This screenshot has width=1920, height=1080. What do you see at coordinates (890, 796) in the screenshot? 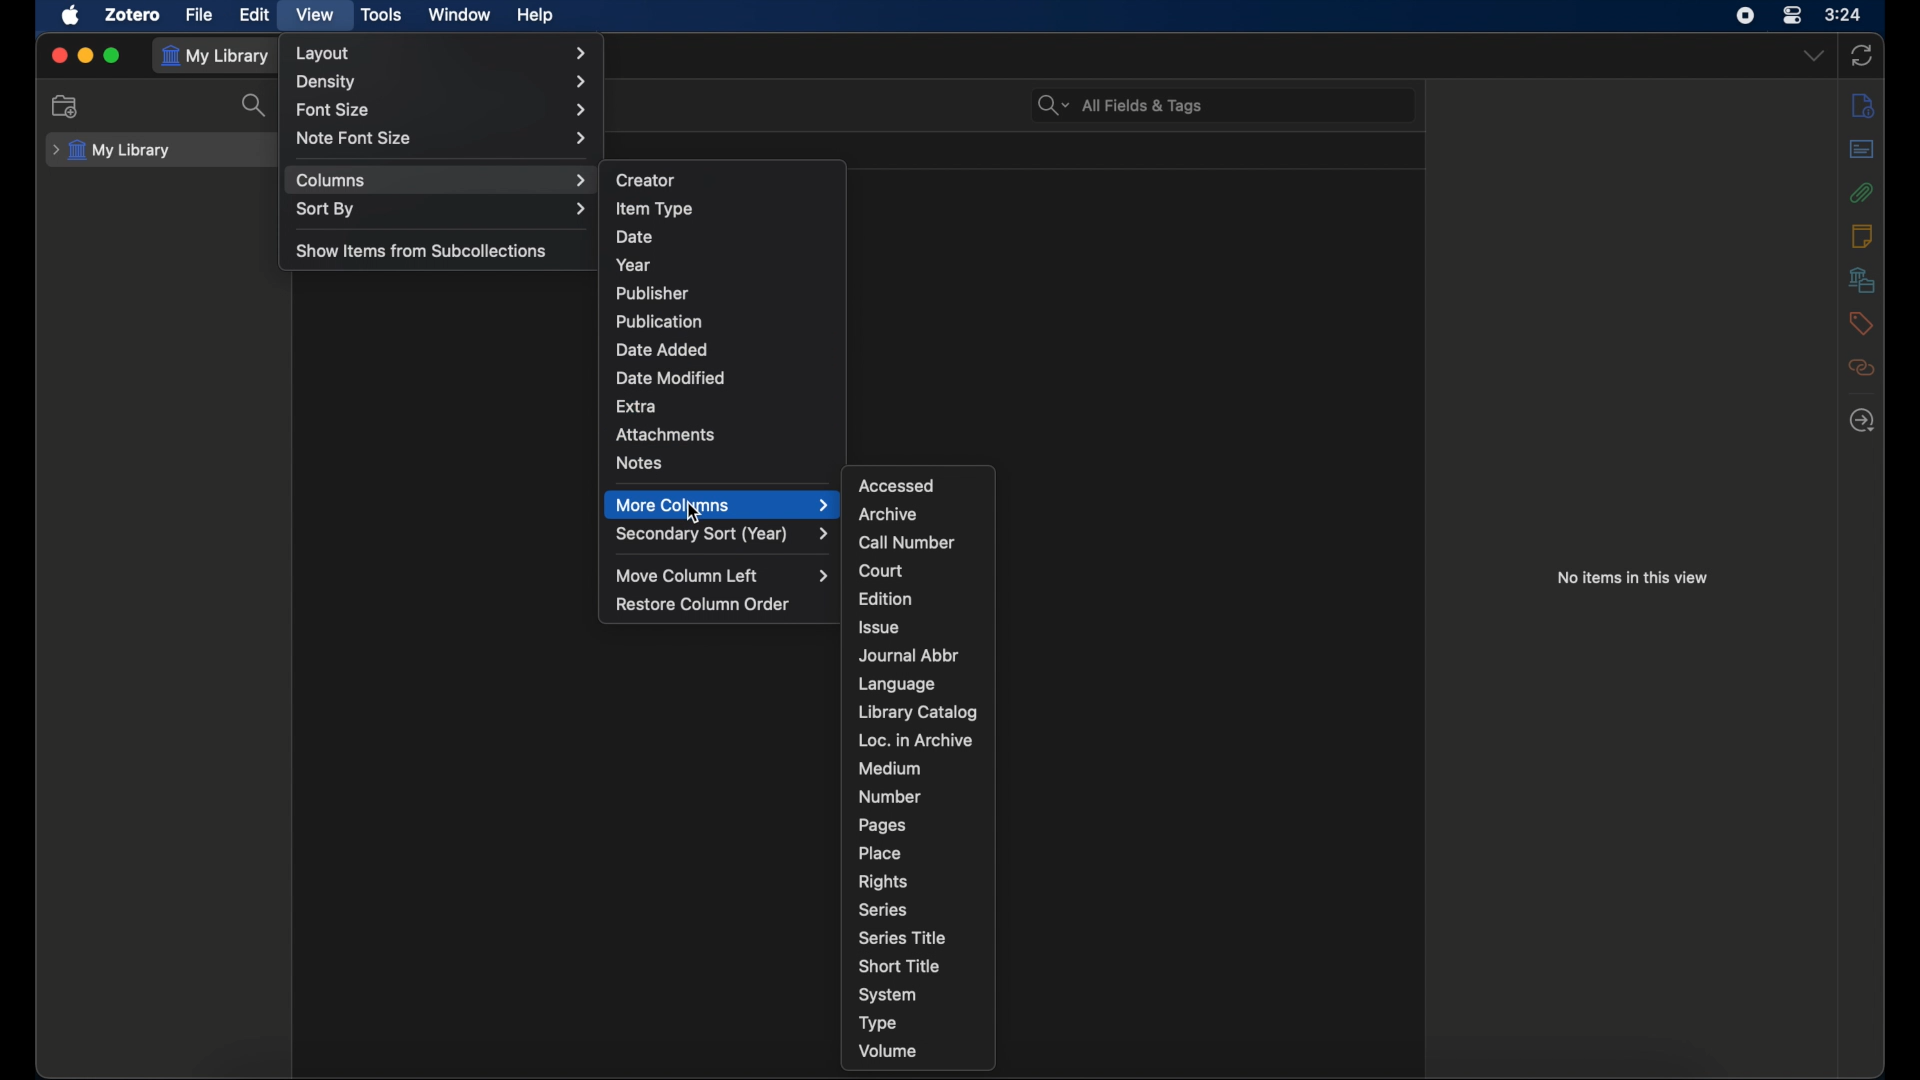
I see `number` at bounding box center [890, 796].